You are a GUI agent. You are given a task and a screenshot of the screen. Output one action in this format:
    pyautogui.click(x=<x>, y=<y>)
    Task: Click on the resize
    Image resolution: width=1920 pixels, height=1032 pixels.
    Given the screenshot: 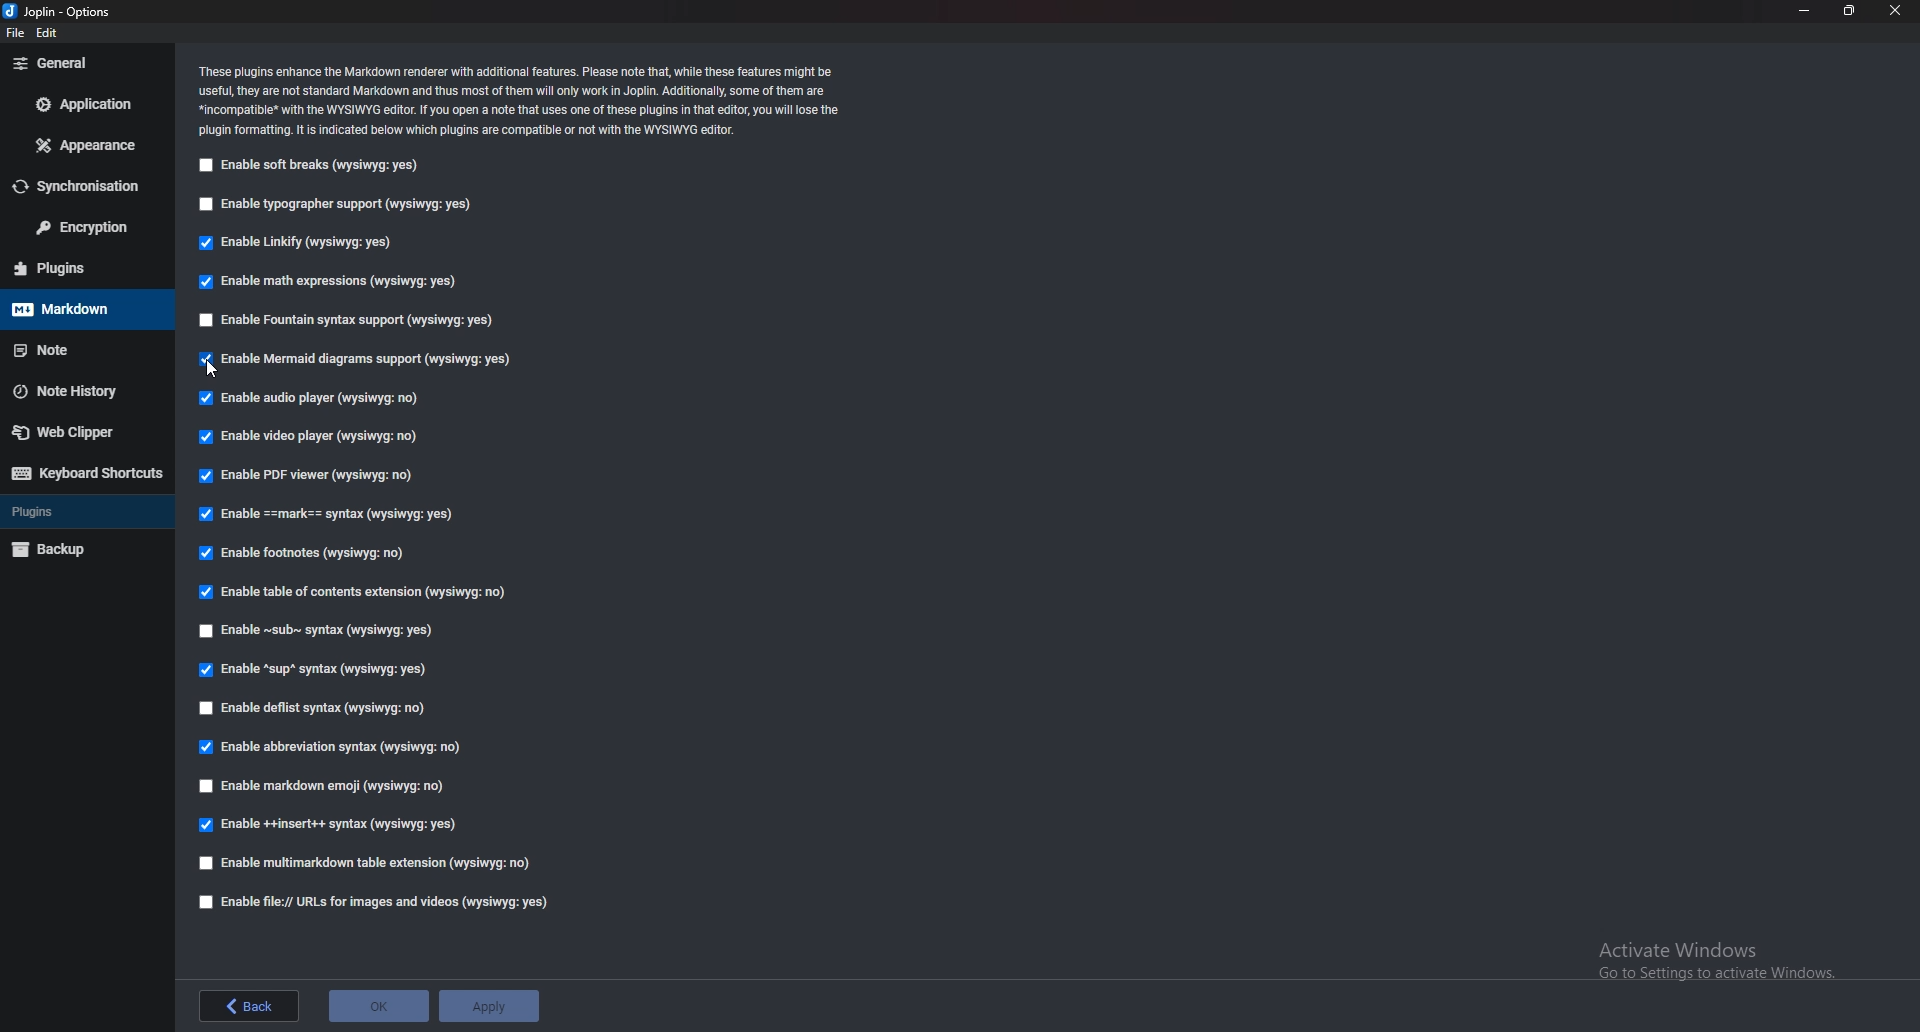 What is the action you would take?
    pyautogui.click(x=1851, y=10)
    